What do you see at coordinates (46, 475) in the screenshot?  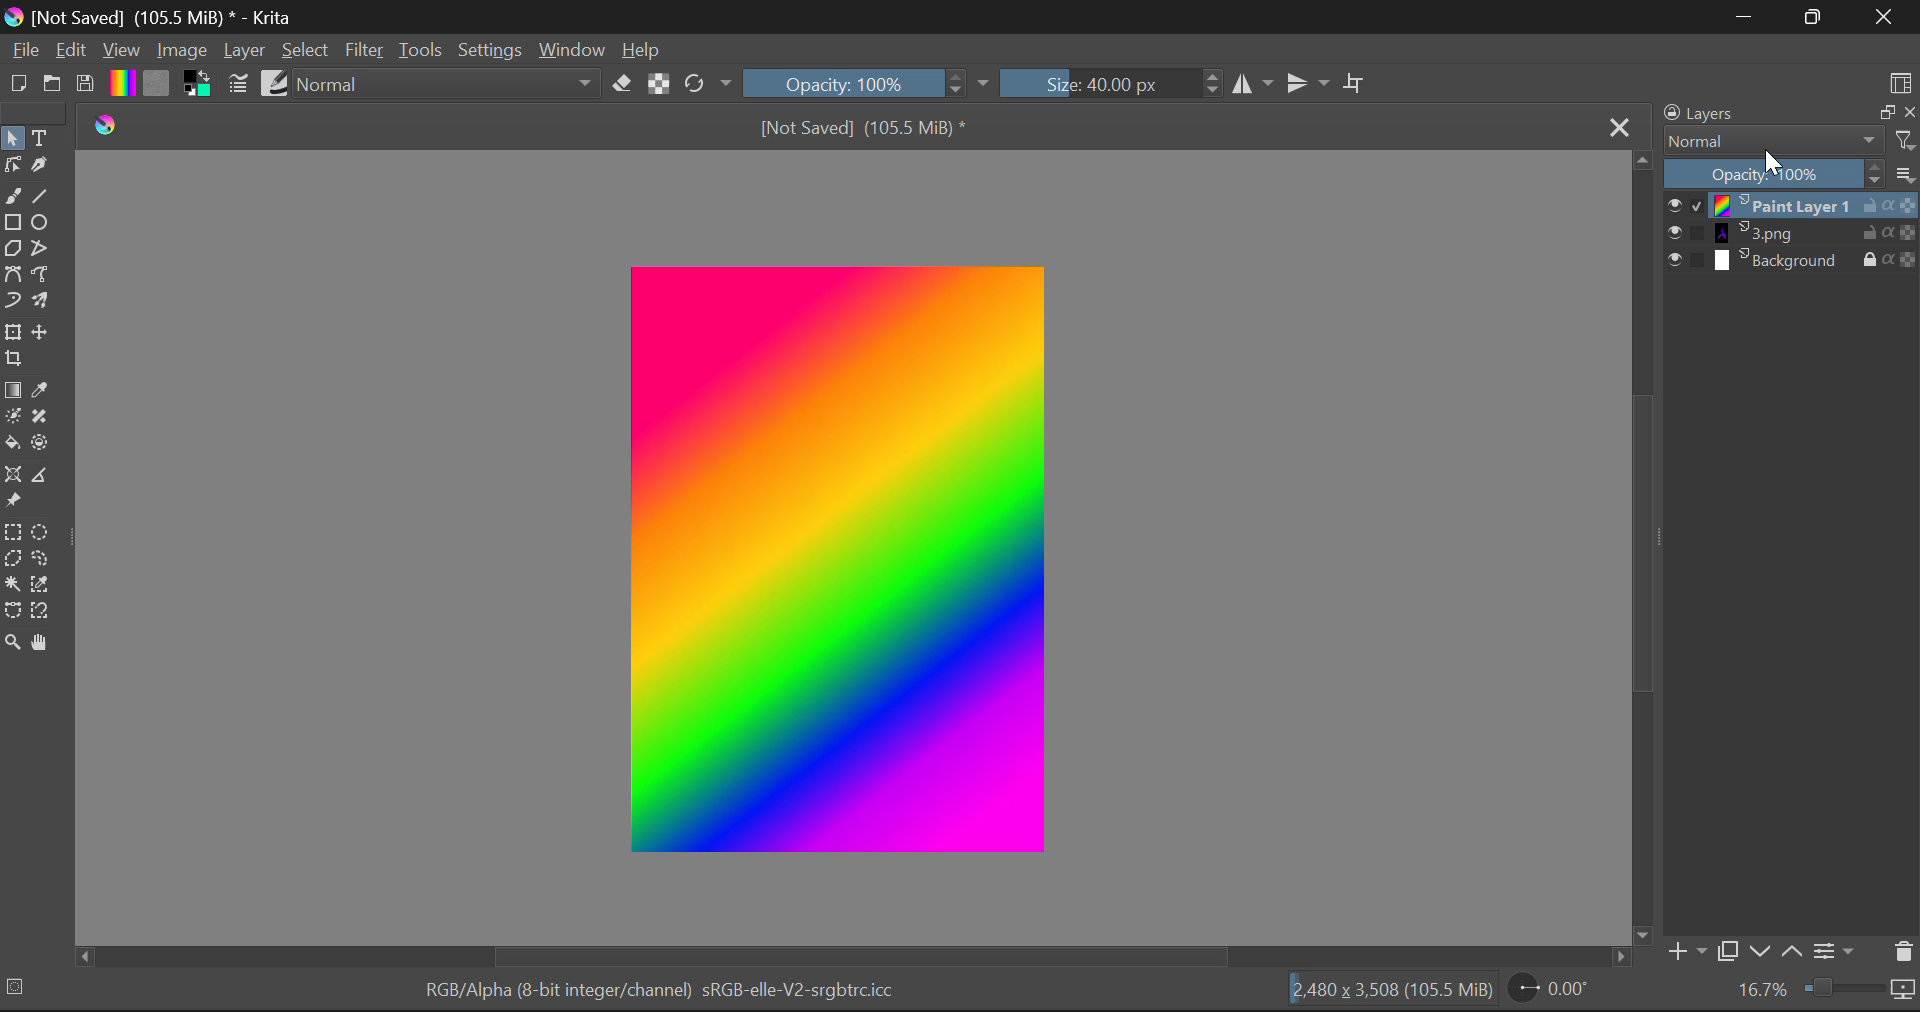 I see `Measurements` at bounding box center [46, 475].